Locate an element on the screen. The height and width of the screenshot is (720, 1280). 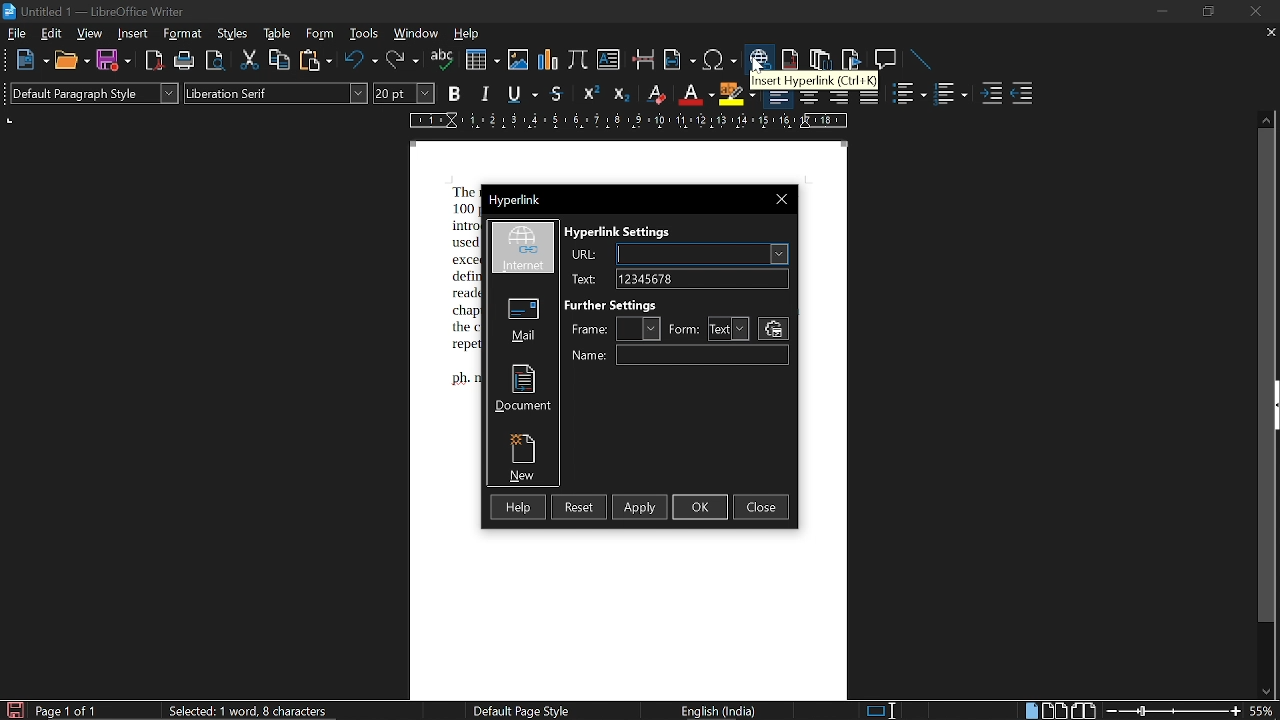
fame is located at coordinates (592, 329).